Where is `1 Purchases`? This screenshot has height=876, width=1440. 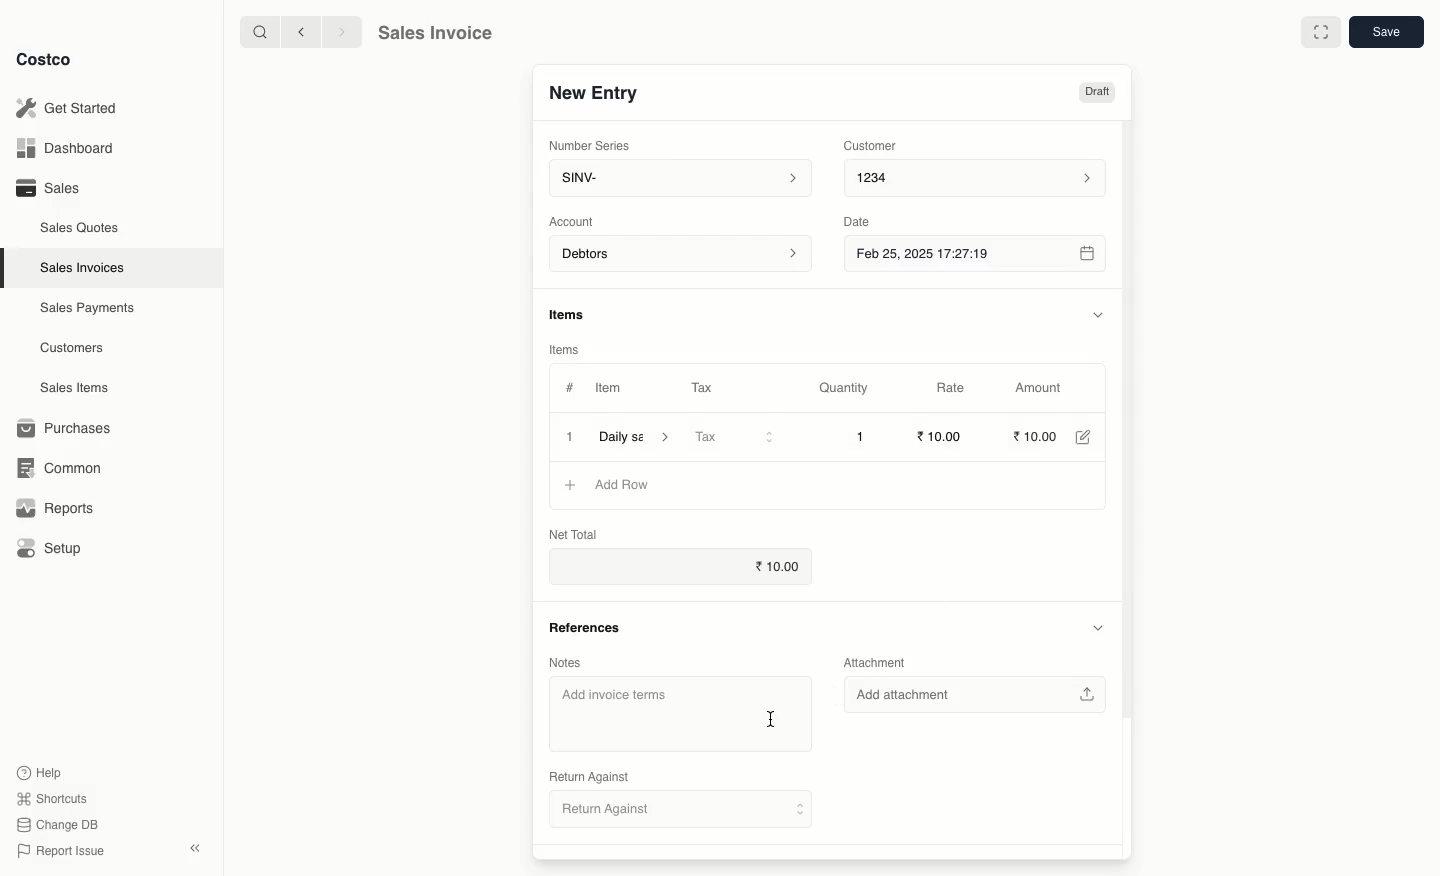
1 Purchases is located at coordinates (69, 429).